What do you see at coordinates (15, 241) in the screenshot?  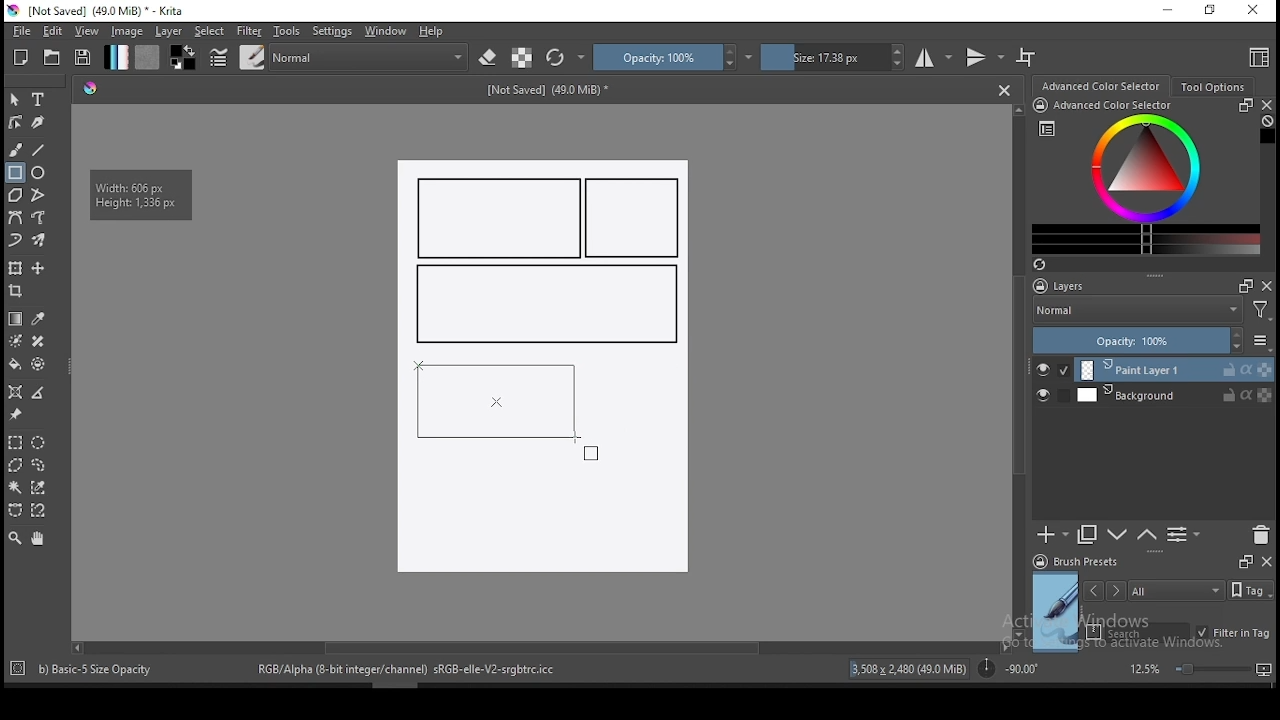 I see `dynamic brush tool` at bounding box center [15, 241].